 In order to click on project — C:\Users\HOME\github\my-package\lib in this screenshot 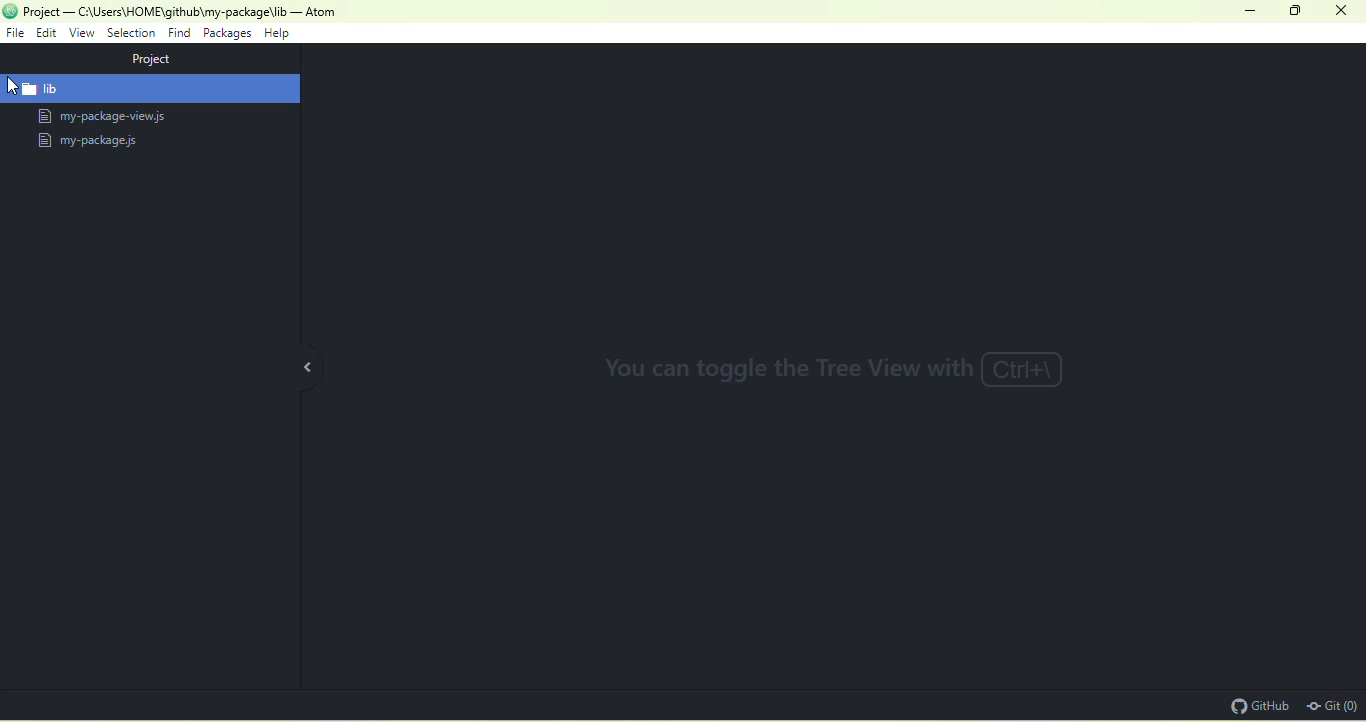, I will do `click(155, 11)`.